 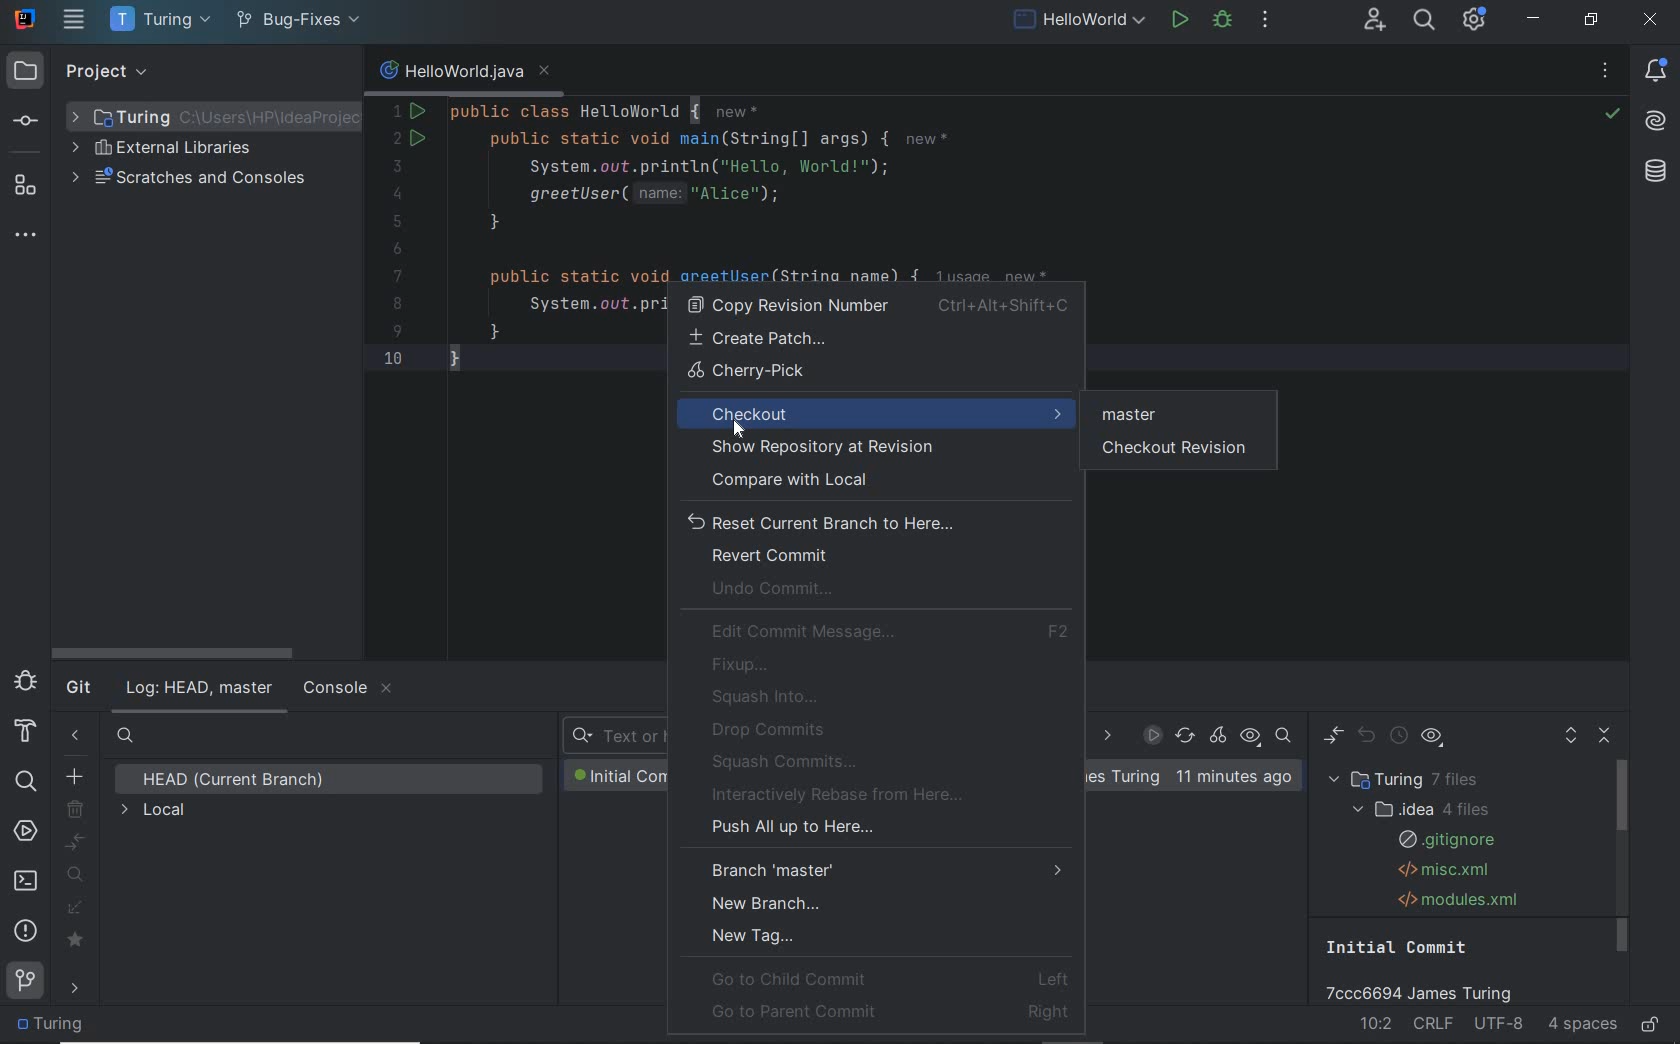 I want to click on .misc.xml, so click(x=1440, y=870).